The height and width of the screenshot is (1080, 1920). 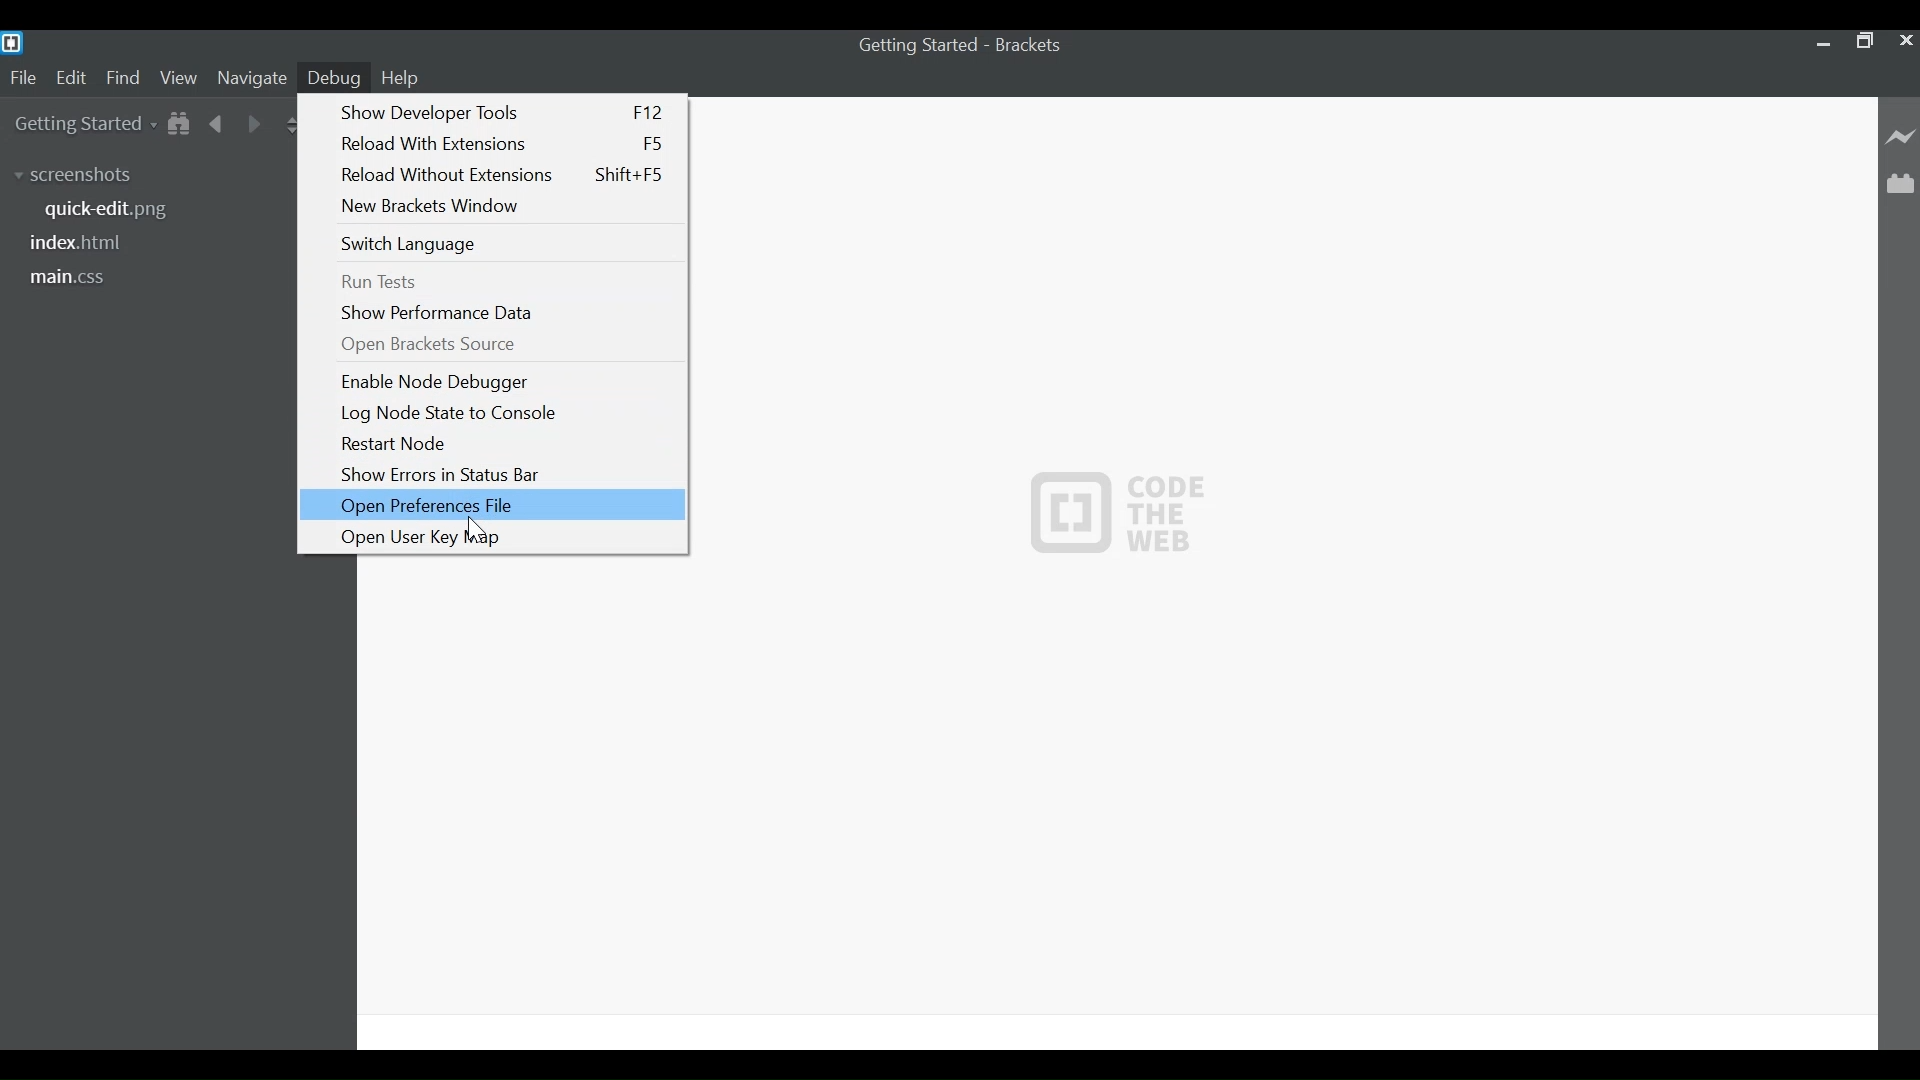 I want to click on Open Brackets Source, so click(x=427, y=344).